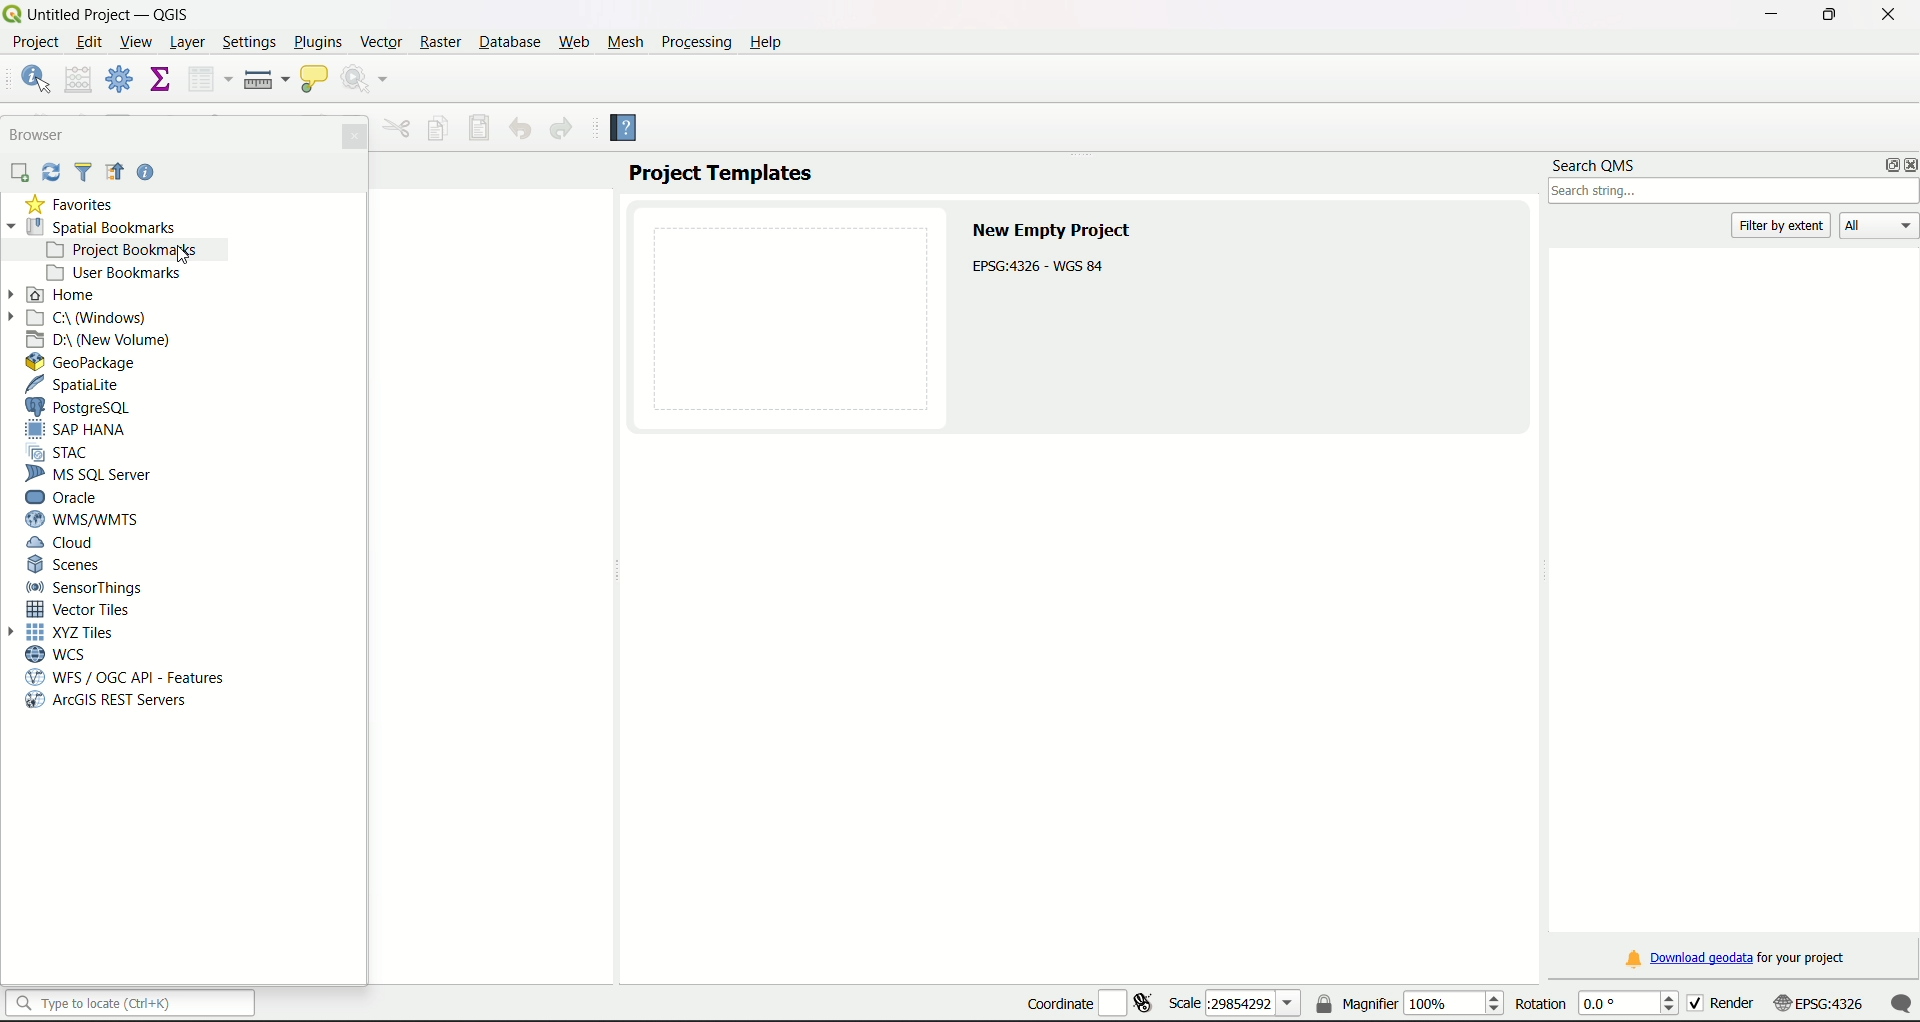 This screenshot has height=1022, width=1920. What do you see at coordinates (89, 588) in the screenshot?
I see `Sensor Things` at bounding box center [89, 588].